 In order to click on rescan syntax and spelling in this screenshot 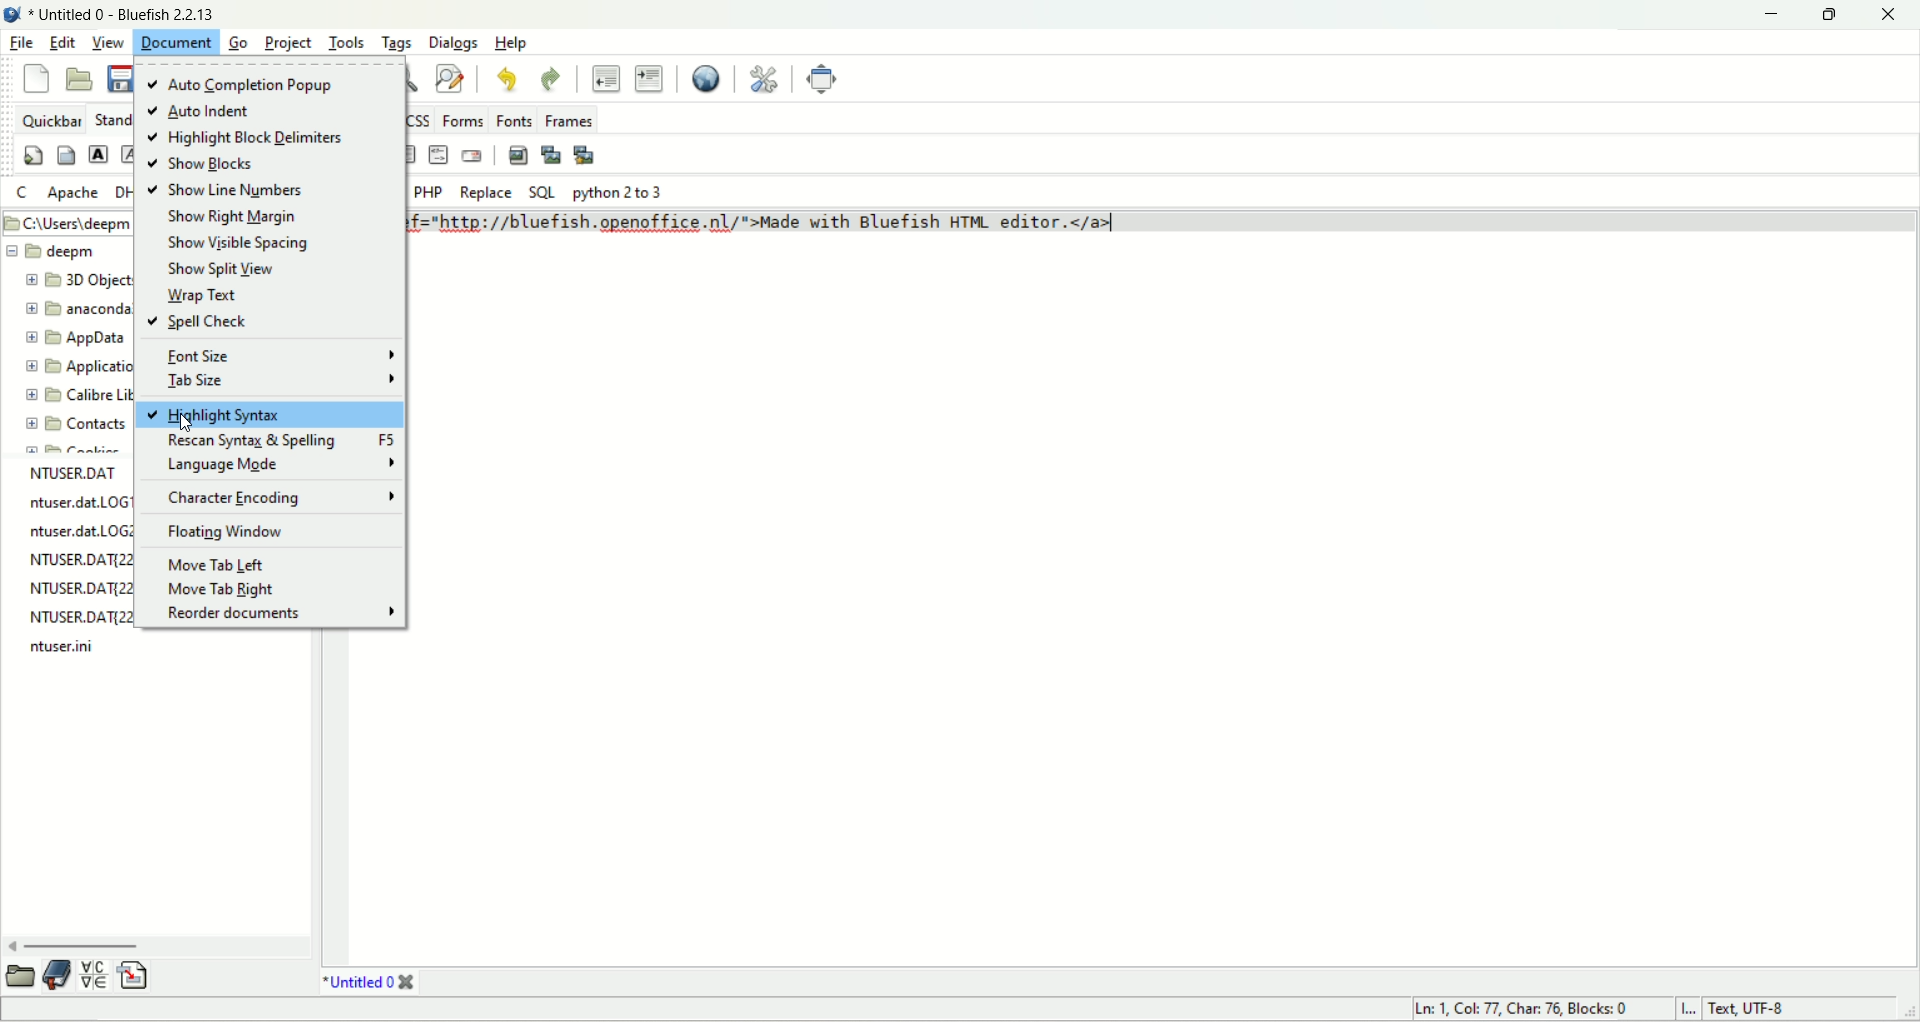, I will do `click(280, 439)`.